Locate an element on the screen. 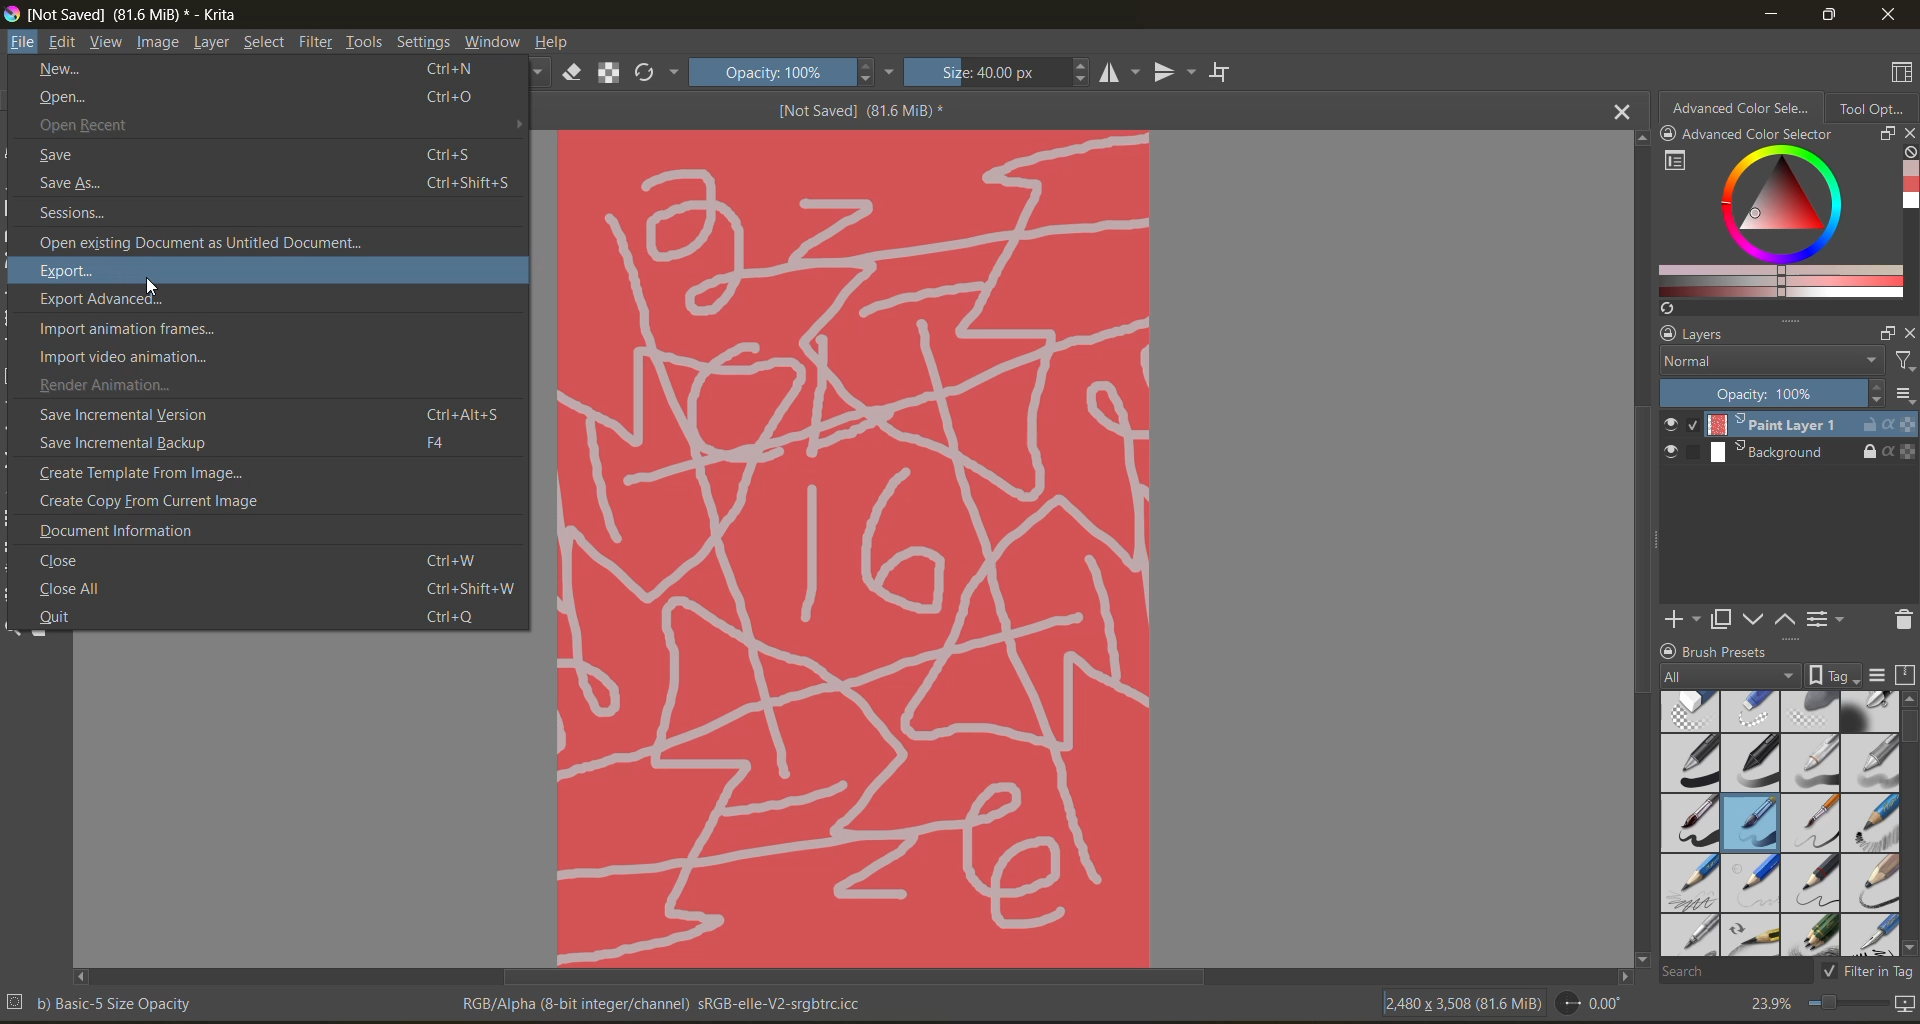  tag is located at coordinates (1731, 677).